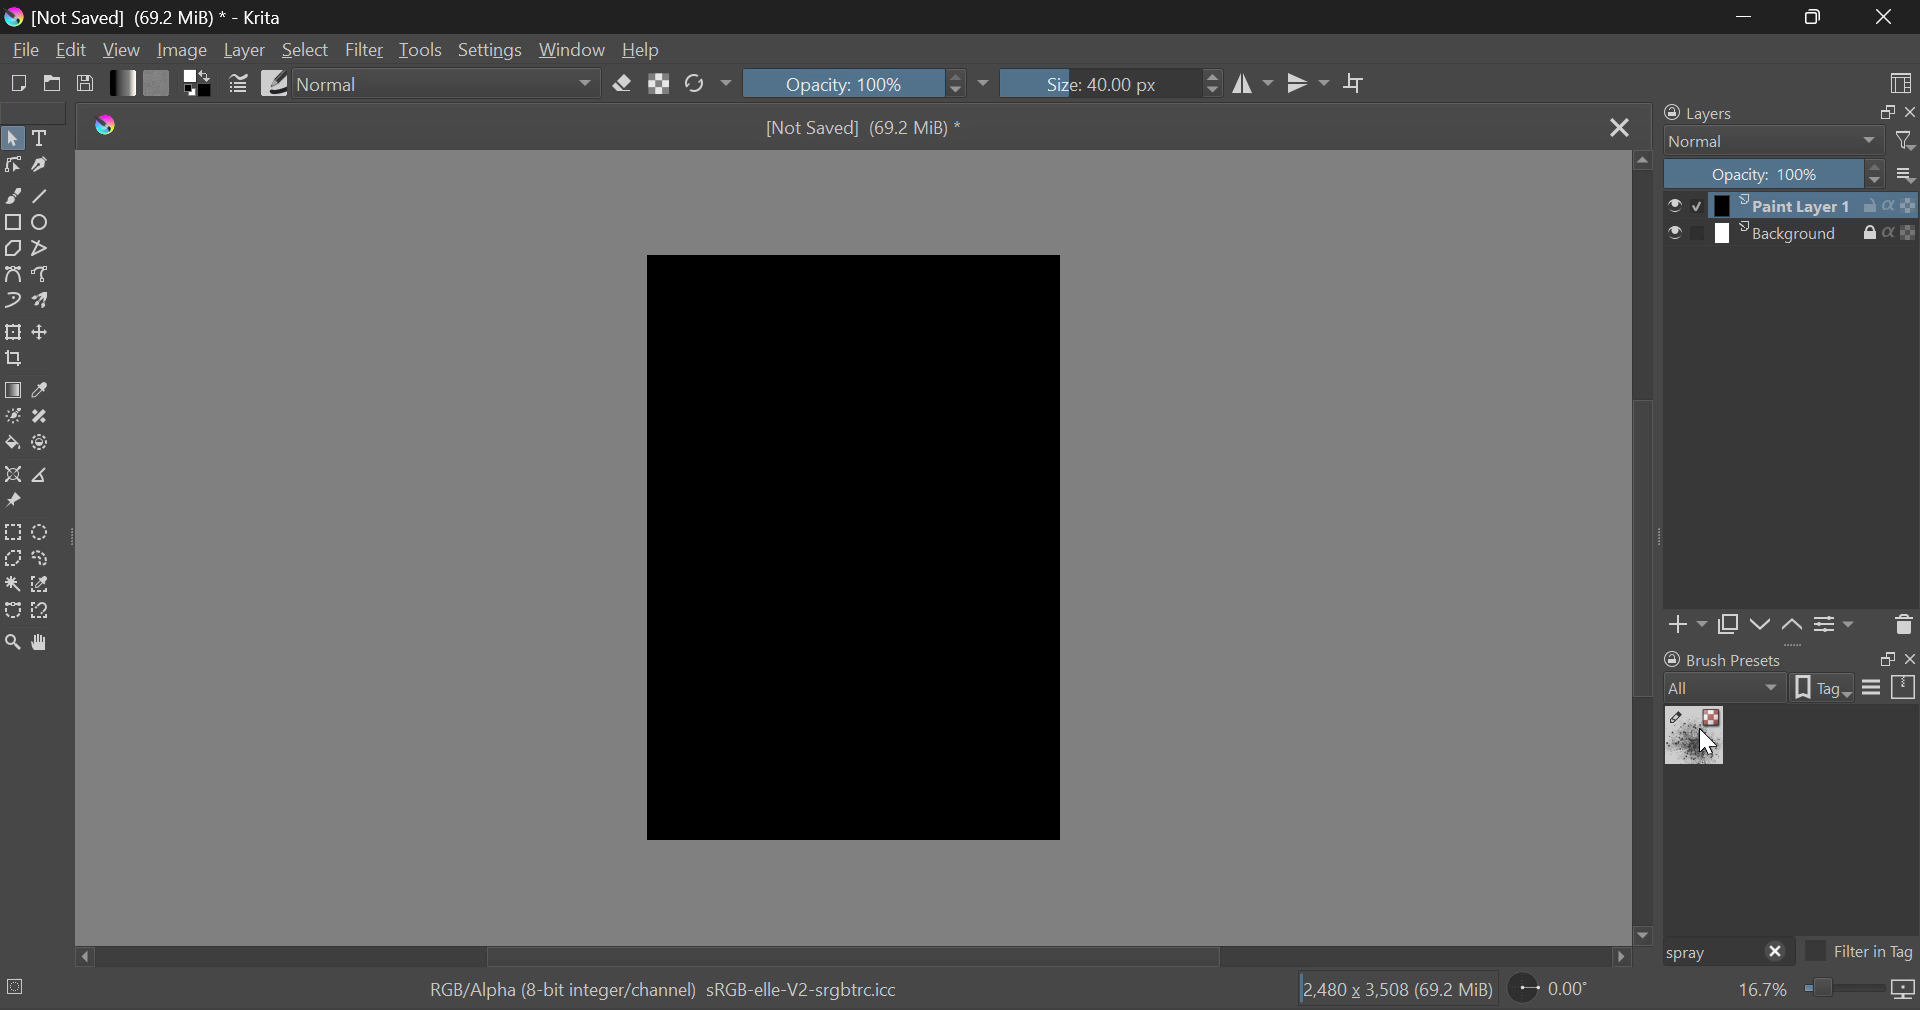  Describe the element at coordinates (1762, 626) in the screenshot. I see `Layer Movement down` at that location.